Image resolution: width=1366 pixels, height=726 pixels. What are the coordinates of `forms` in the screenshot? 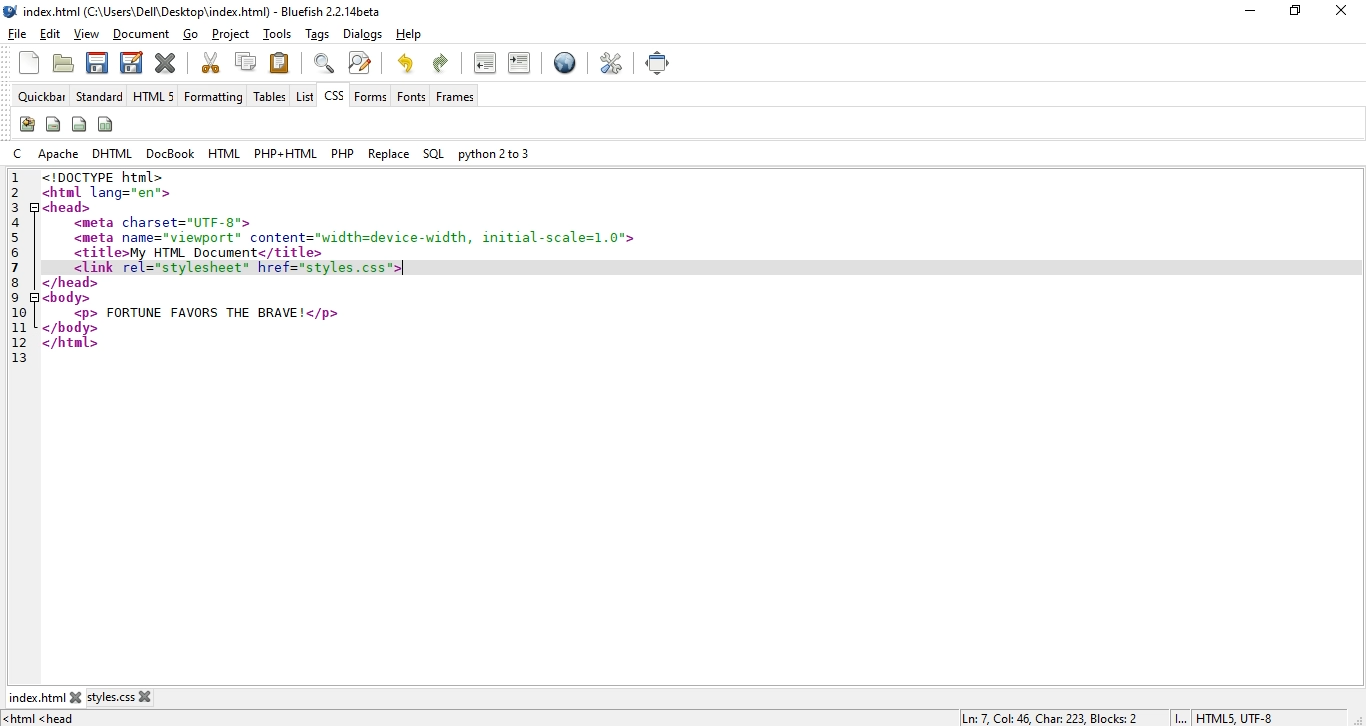 It's located at (372, 96).